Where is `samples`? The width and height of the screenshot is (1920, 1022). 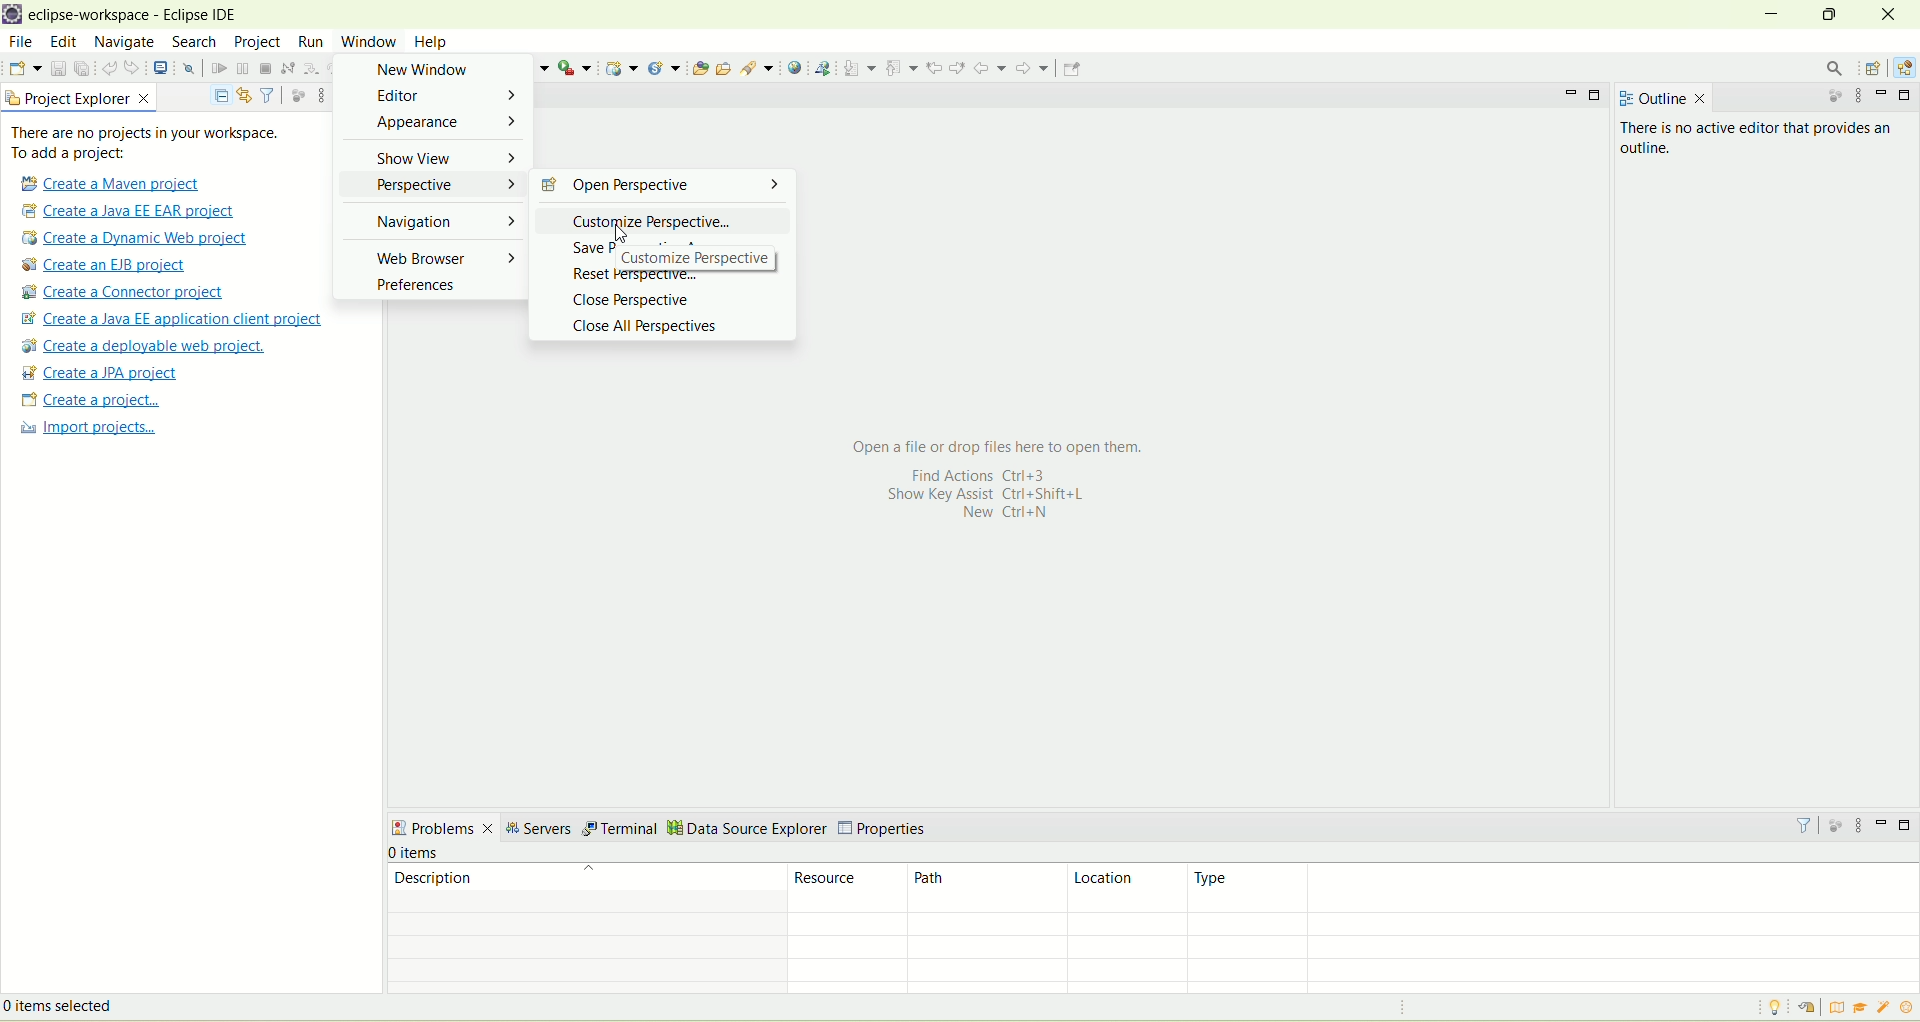 samples is located at coordinates (1885, 1008).